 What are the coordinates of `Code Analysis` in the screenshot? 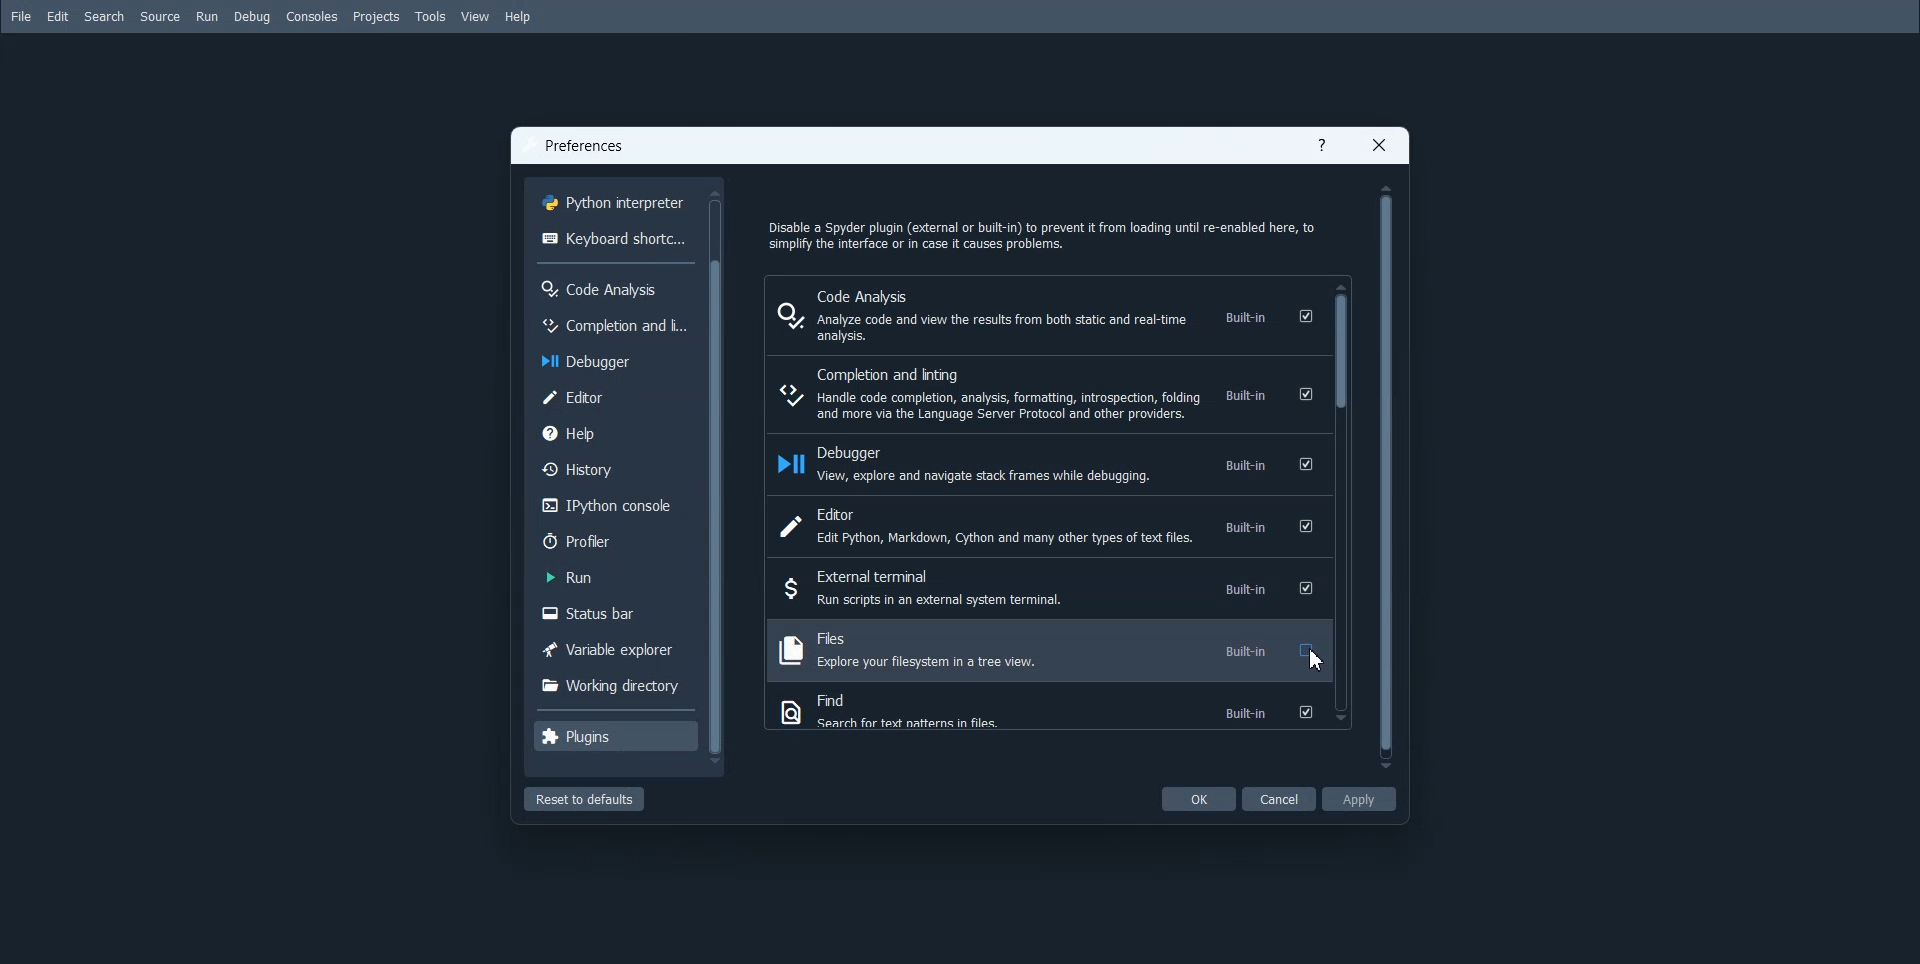 It's located at (1046, 314).